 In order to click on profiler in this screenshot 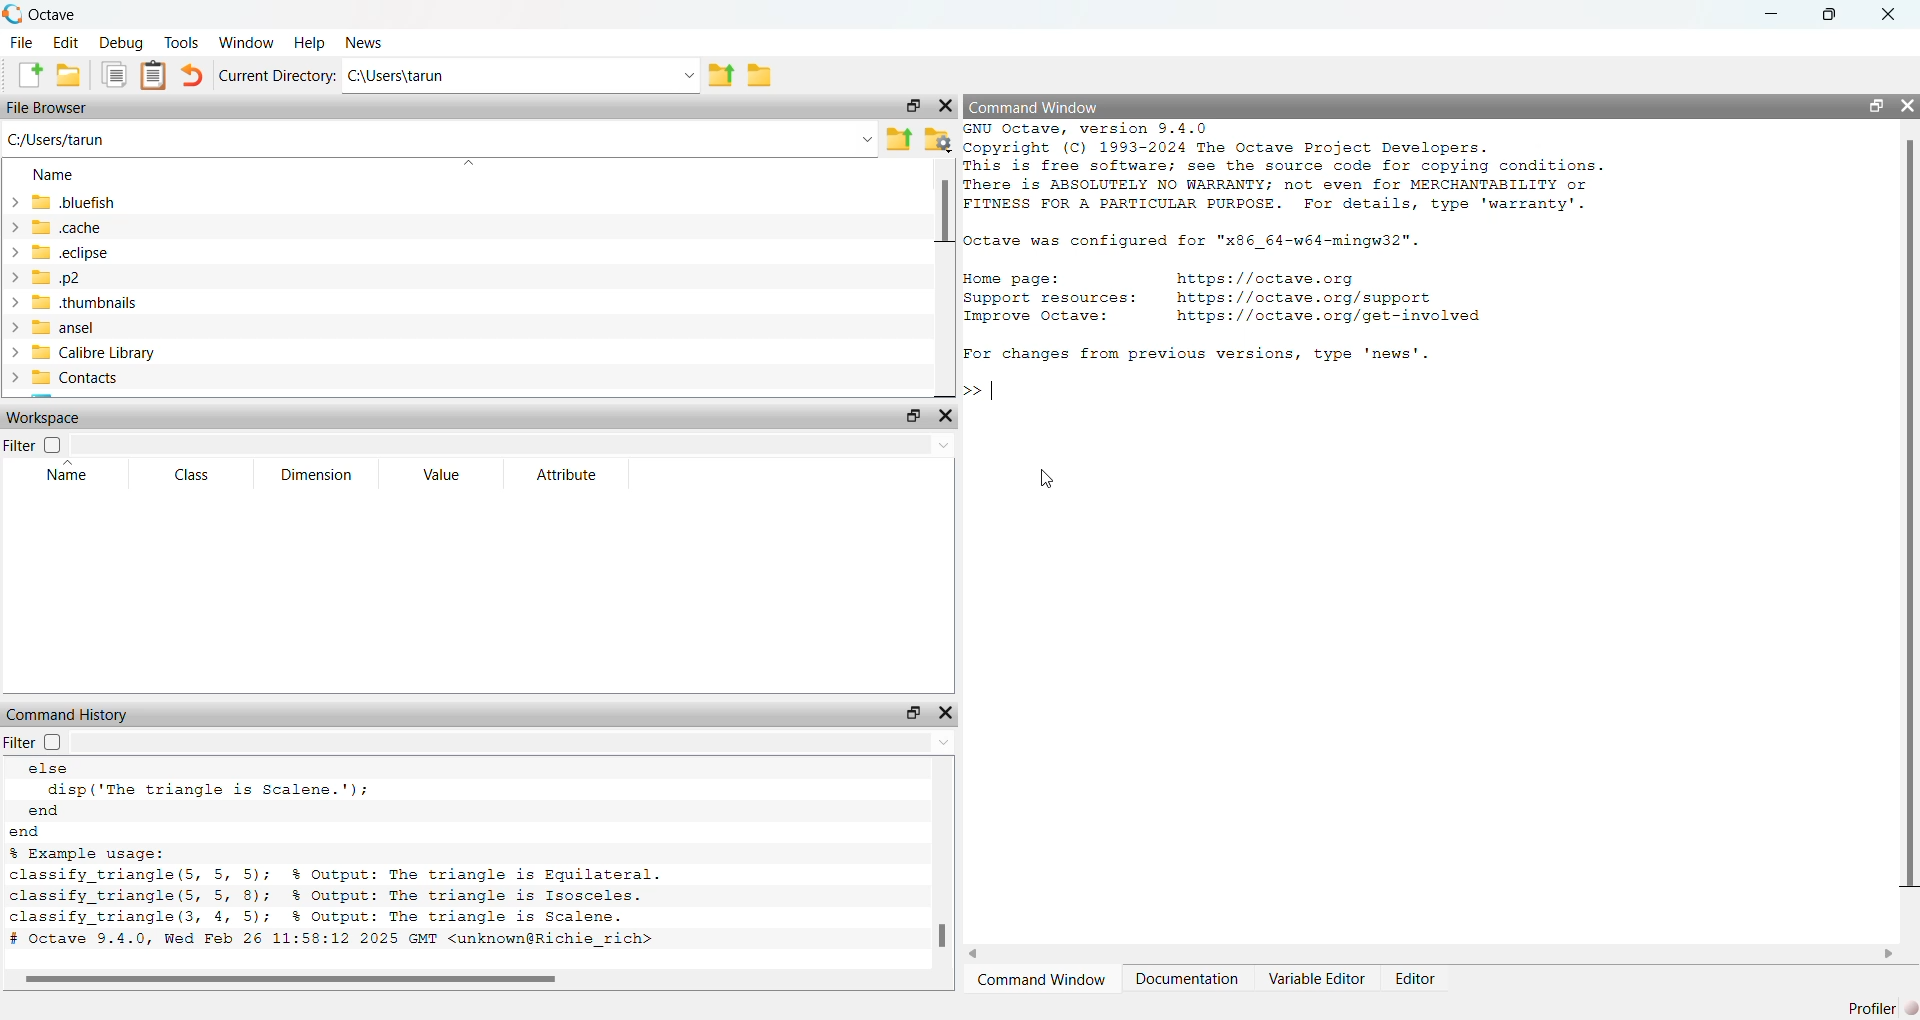, I will do `click(1876, 1006)`.